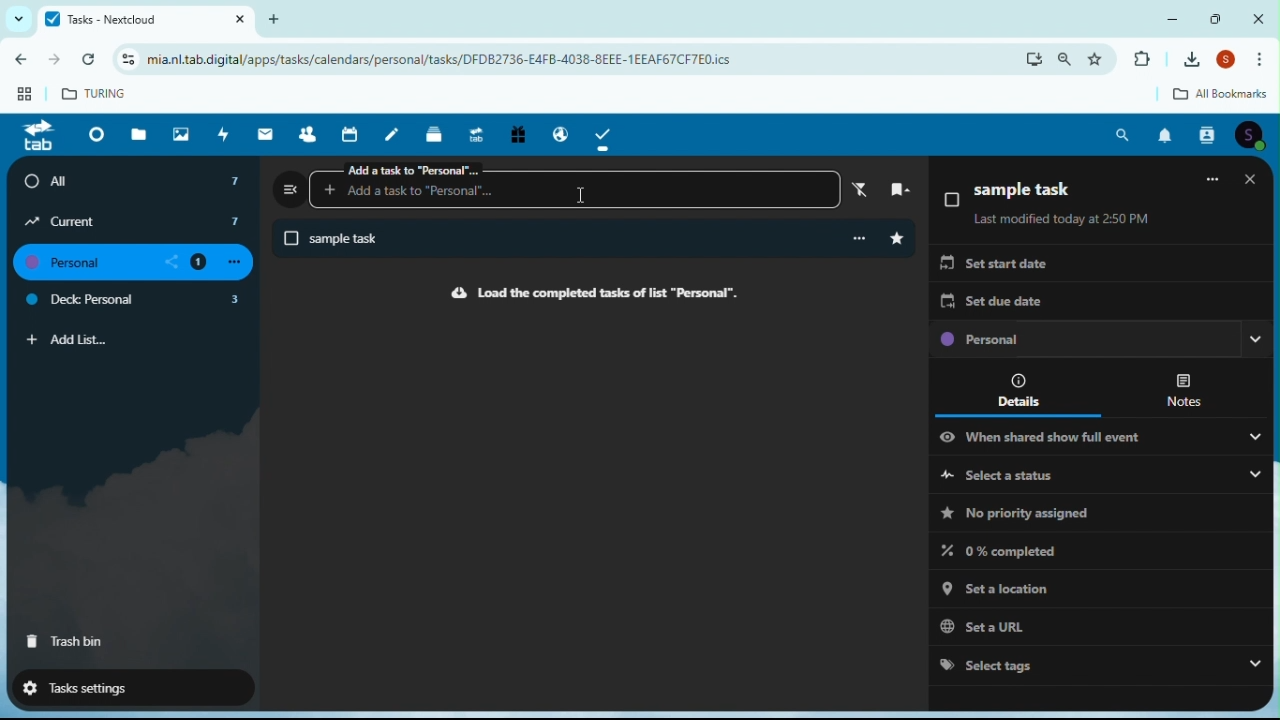 Image resolution: width=1280 pixels, height=720 pixels. Describe the element at coordinates (396, 133) in the screenshot. I see `Notes` at that location.